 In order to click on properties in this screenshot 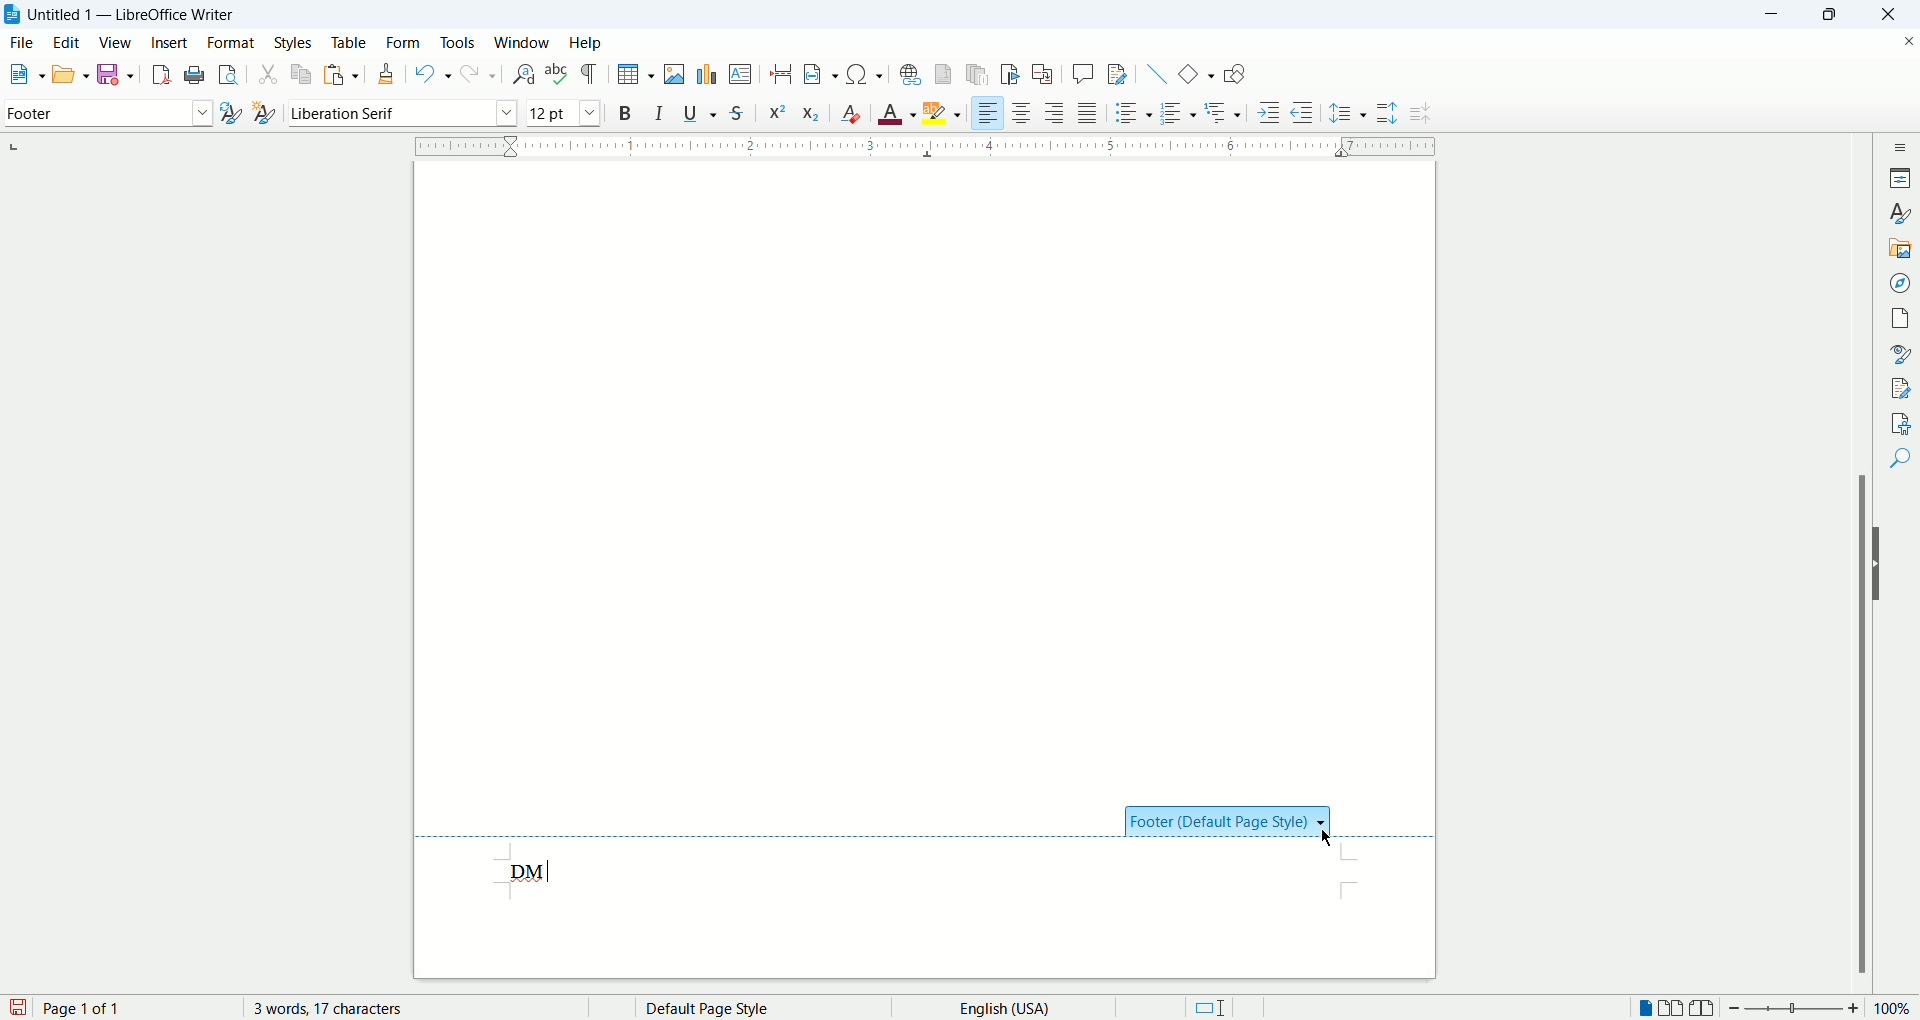, I will do `click(1902, 176)`.